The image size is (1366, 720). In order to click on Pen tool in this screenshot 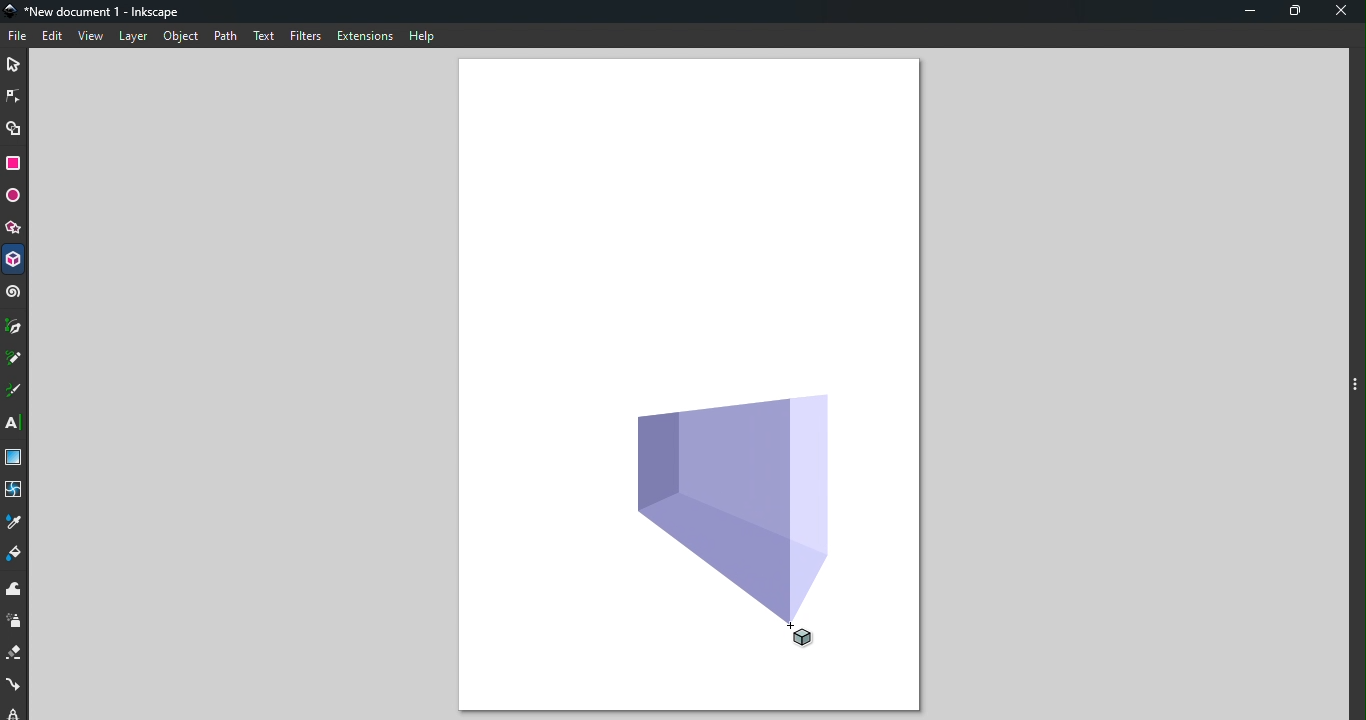, I will do `click(16, 328)`.